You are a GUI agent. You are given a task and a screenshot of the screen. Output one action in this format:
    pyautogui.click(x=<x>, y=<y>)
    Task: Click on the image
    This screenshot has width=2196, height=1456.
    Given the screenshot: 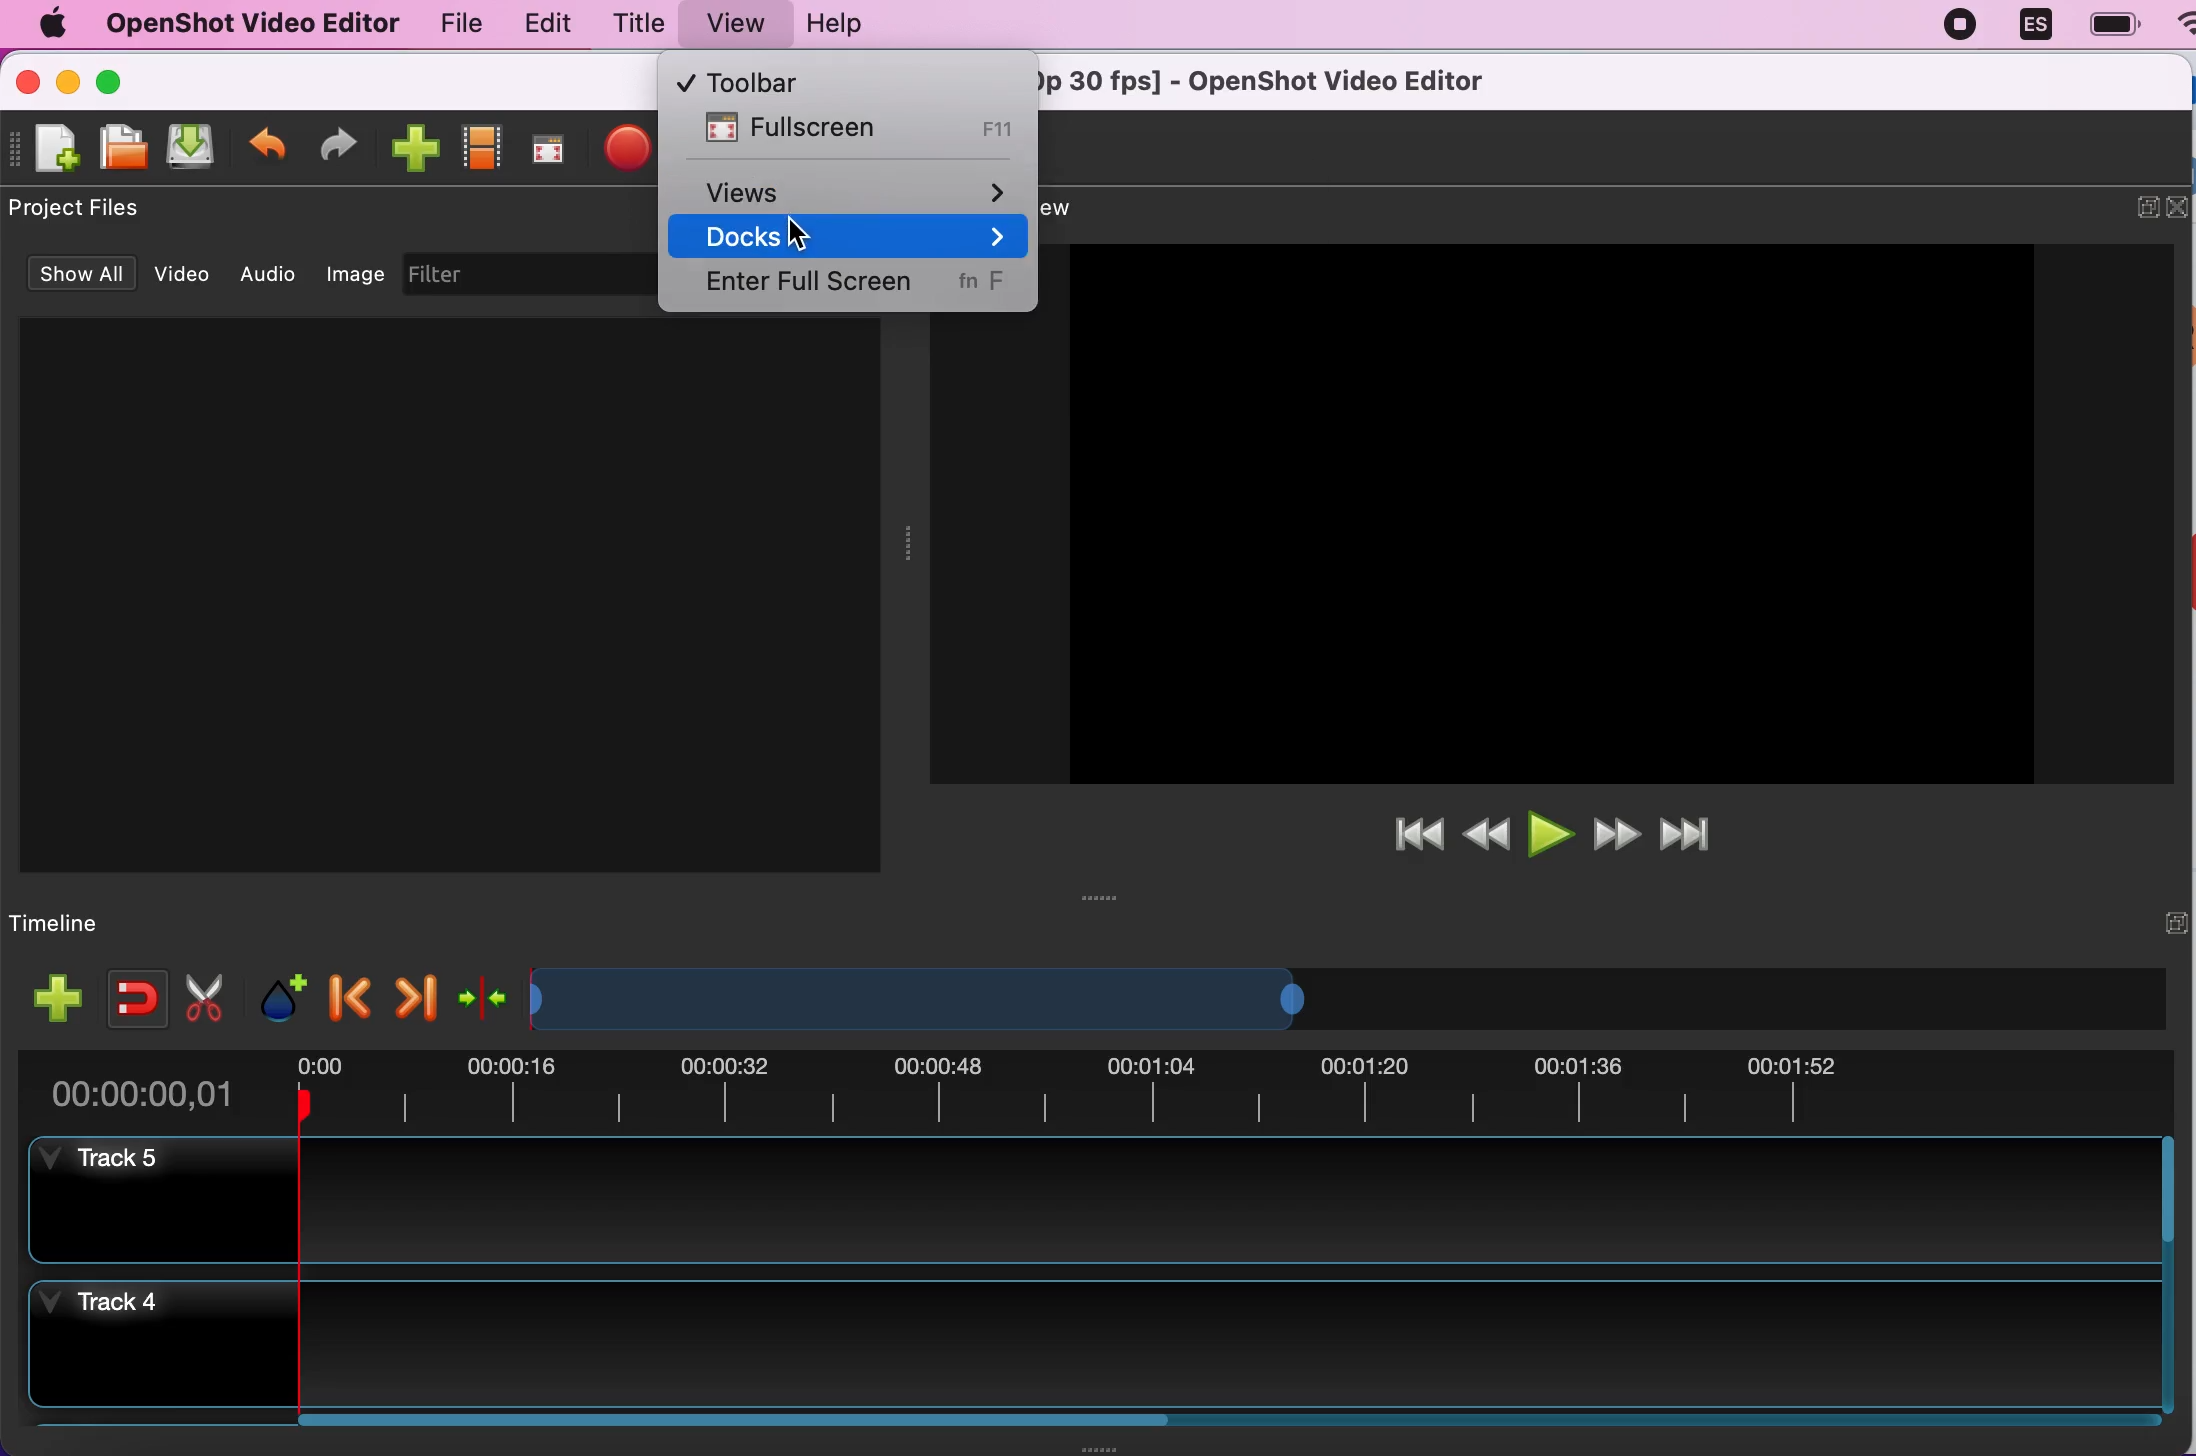 What is the action you would take?
    pyautogui.click(x=357, y=272)
    